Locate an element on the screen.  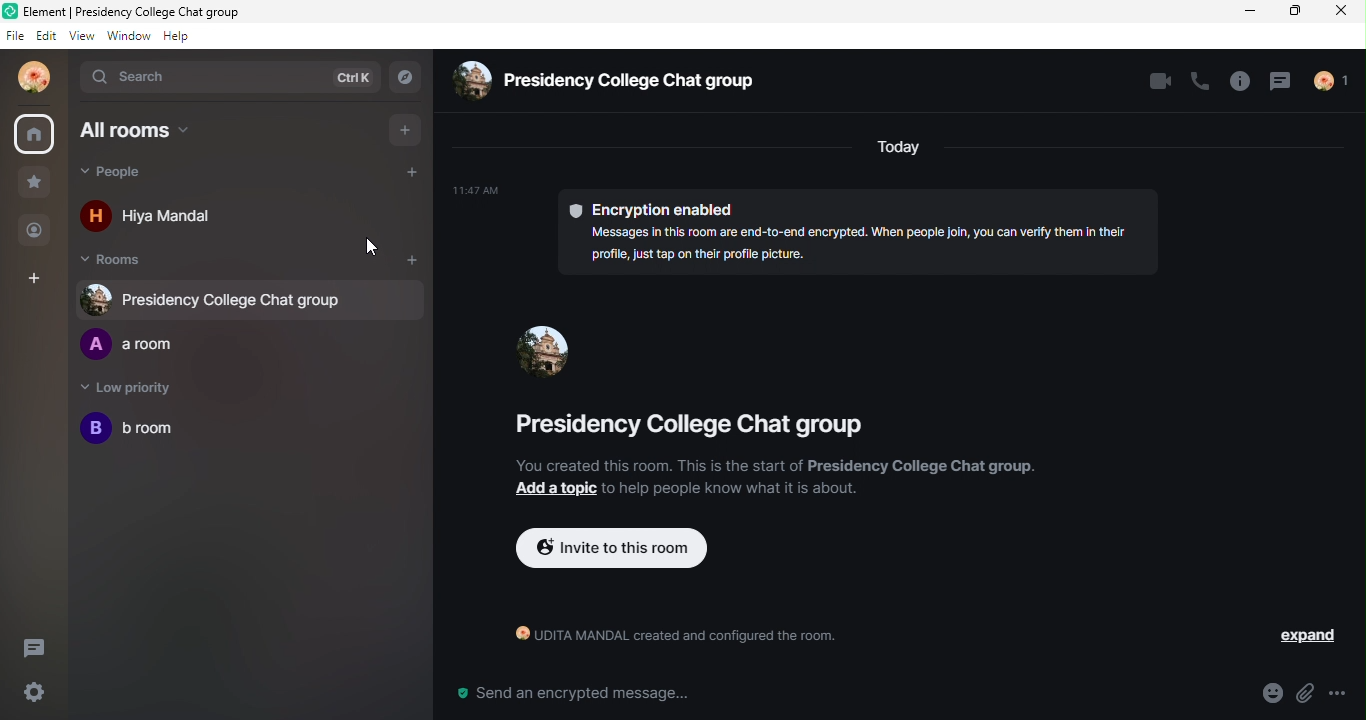
invited to this room is located at coordinates (612, 550).